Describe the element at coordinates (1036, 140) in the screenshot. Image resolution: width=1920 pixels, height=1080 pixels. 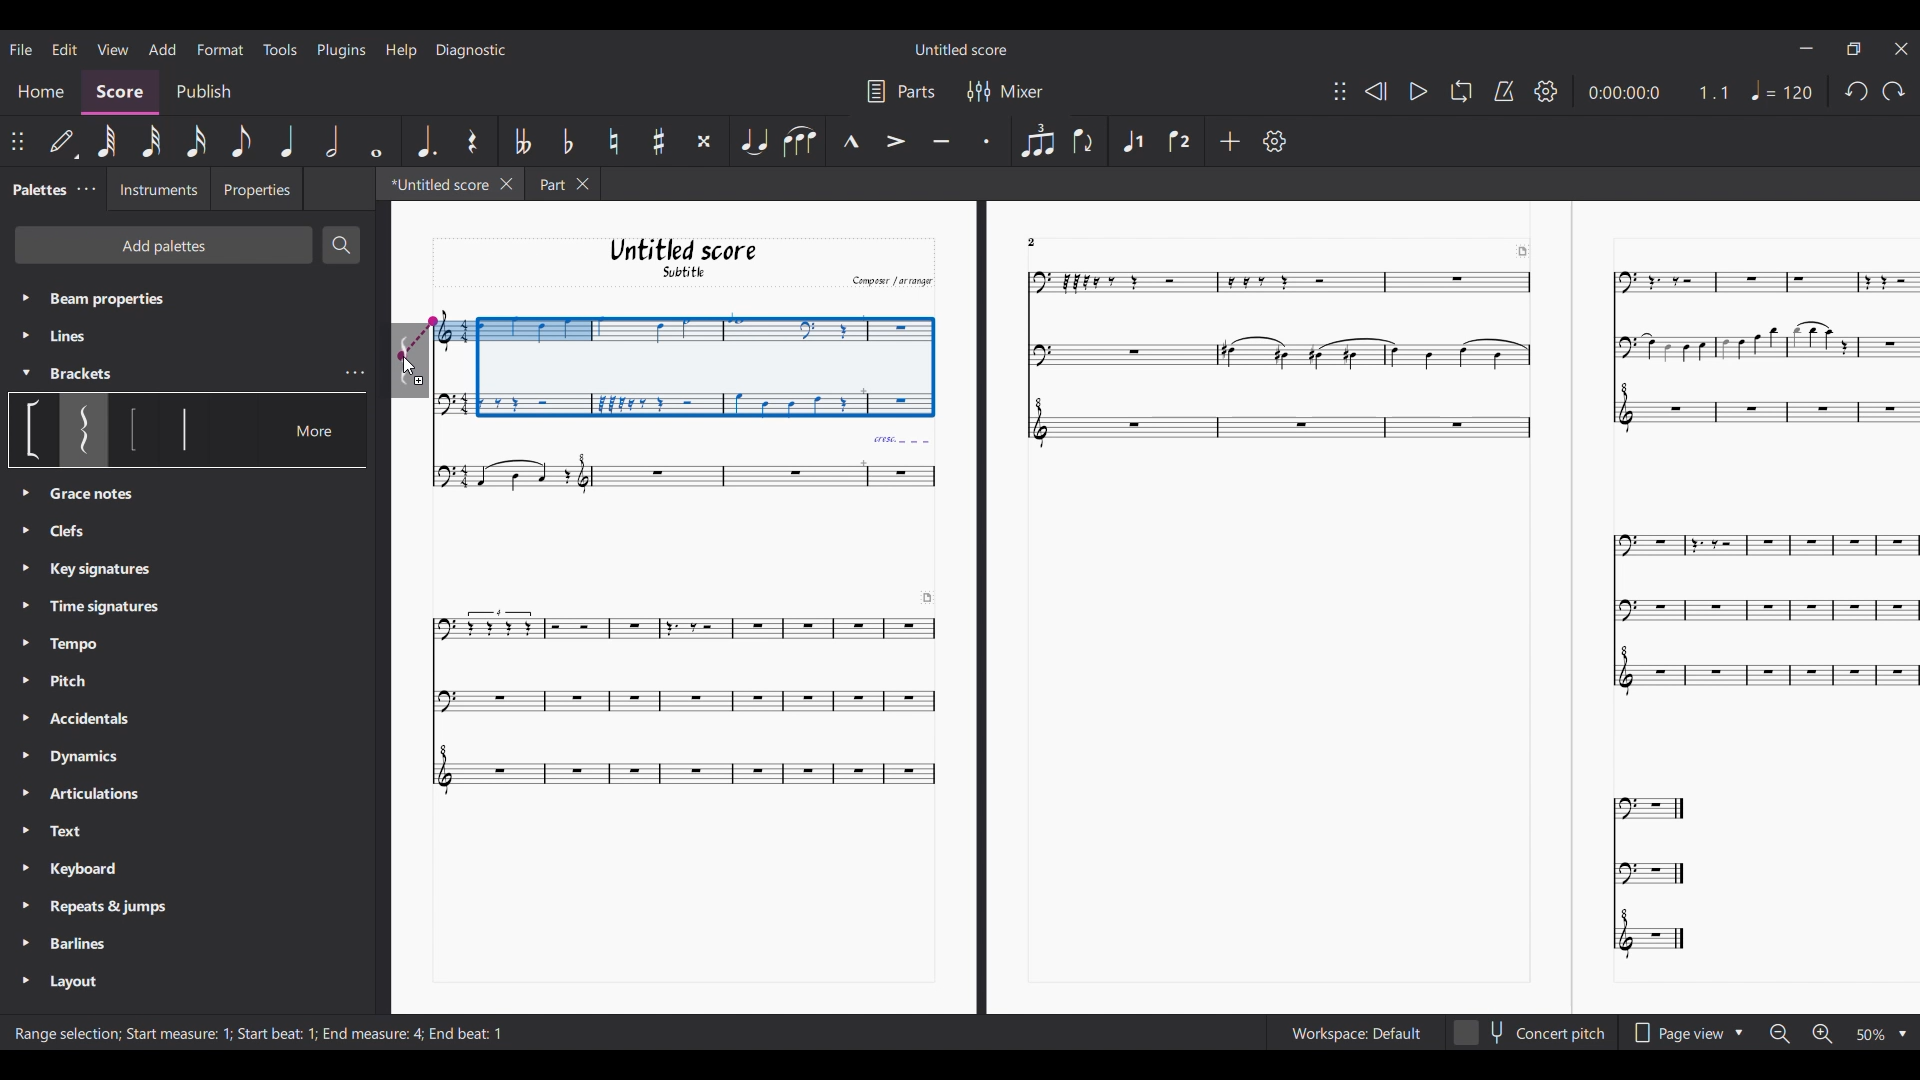
I see `Tuplet` at that location.